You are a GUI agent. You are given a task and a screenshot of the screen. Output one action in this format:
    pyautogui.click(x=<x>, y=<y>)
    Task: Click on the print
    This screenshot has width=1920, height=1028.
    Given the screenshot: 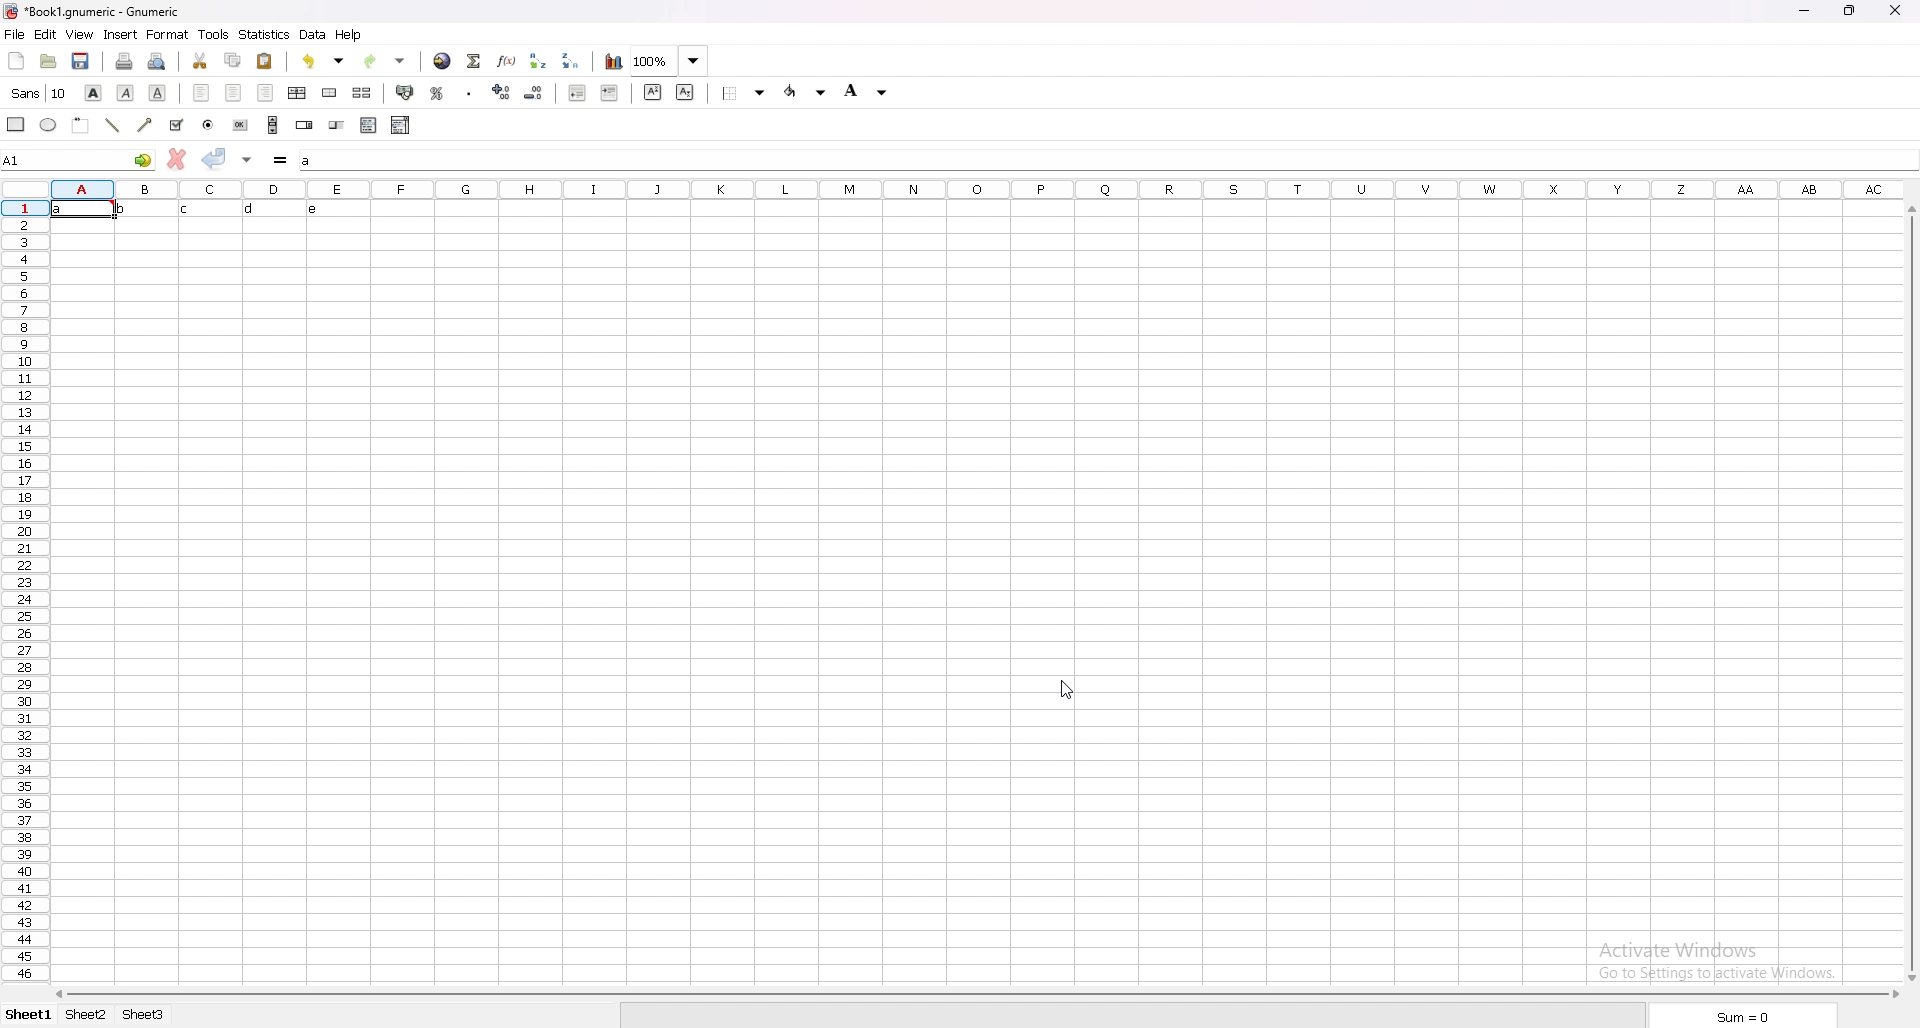 What is the action you would take?
    pyautogui.click(x=124, y=61)
    